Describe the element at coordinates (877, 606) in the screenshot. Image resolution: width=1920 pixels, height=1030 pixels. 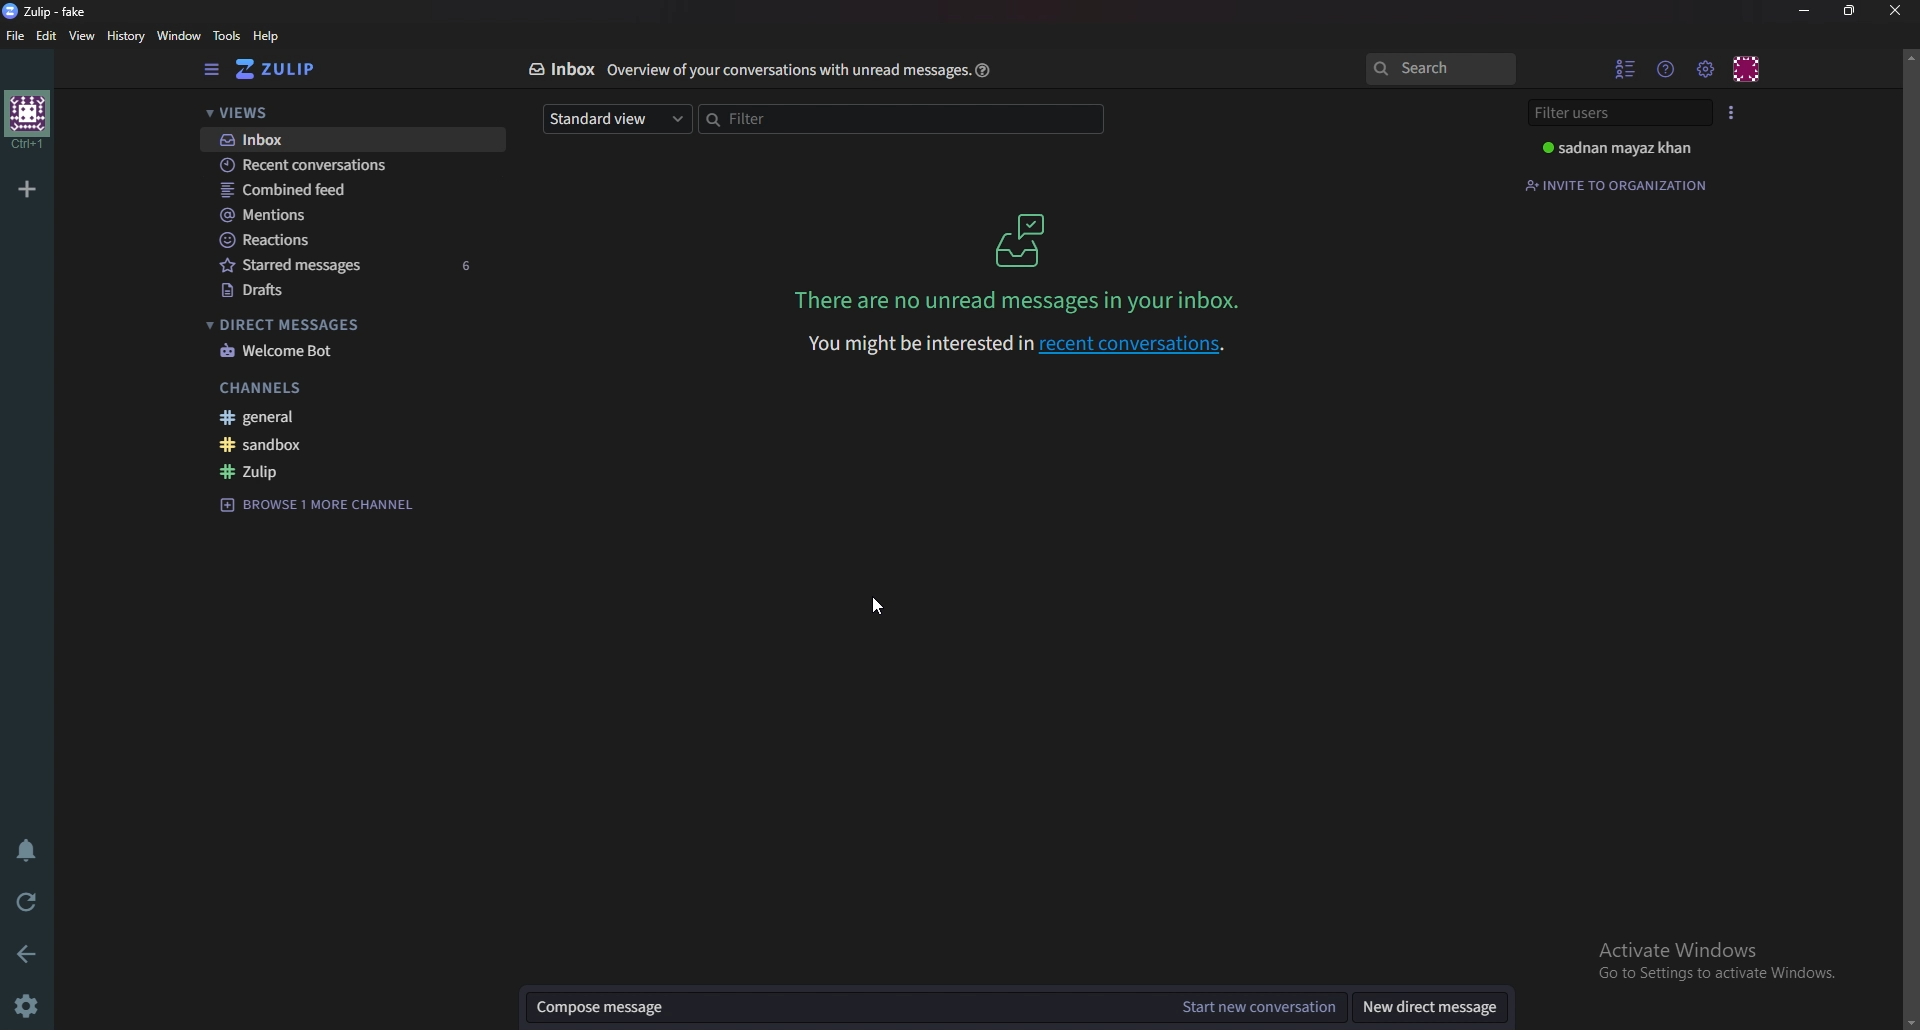
I see `Cursor` at that location.